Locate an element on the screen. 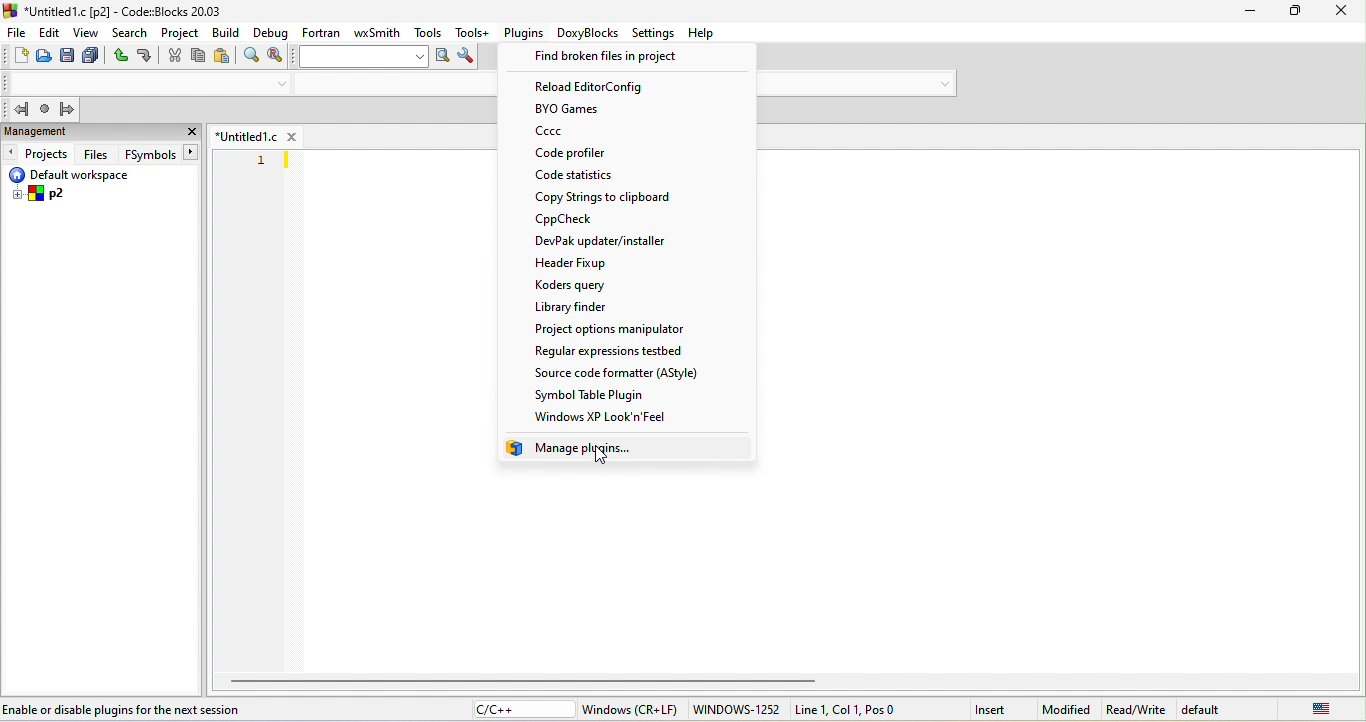 This screenshot has height=722, width=1366. close is located at coordinates (1343, 11).